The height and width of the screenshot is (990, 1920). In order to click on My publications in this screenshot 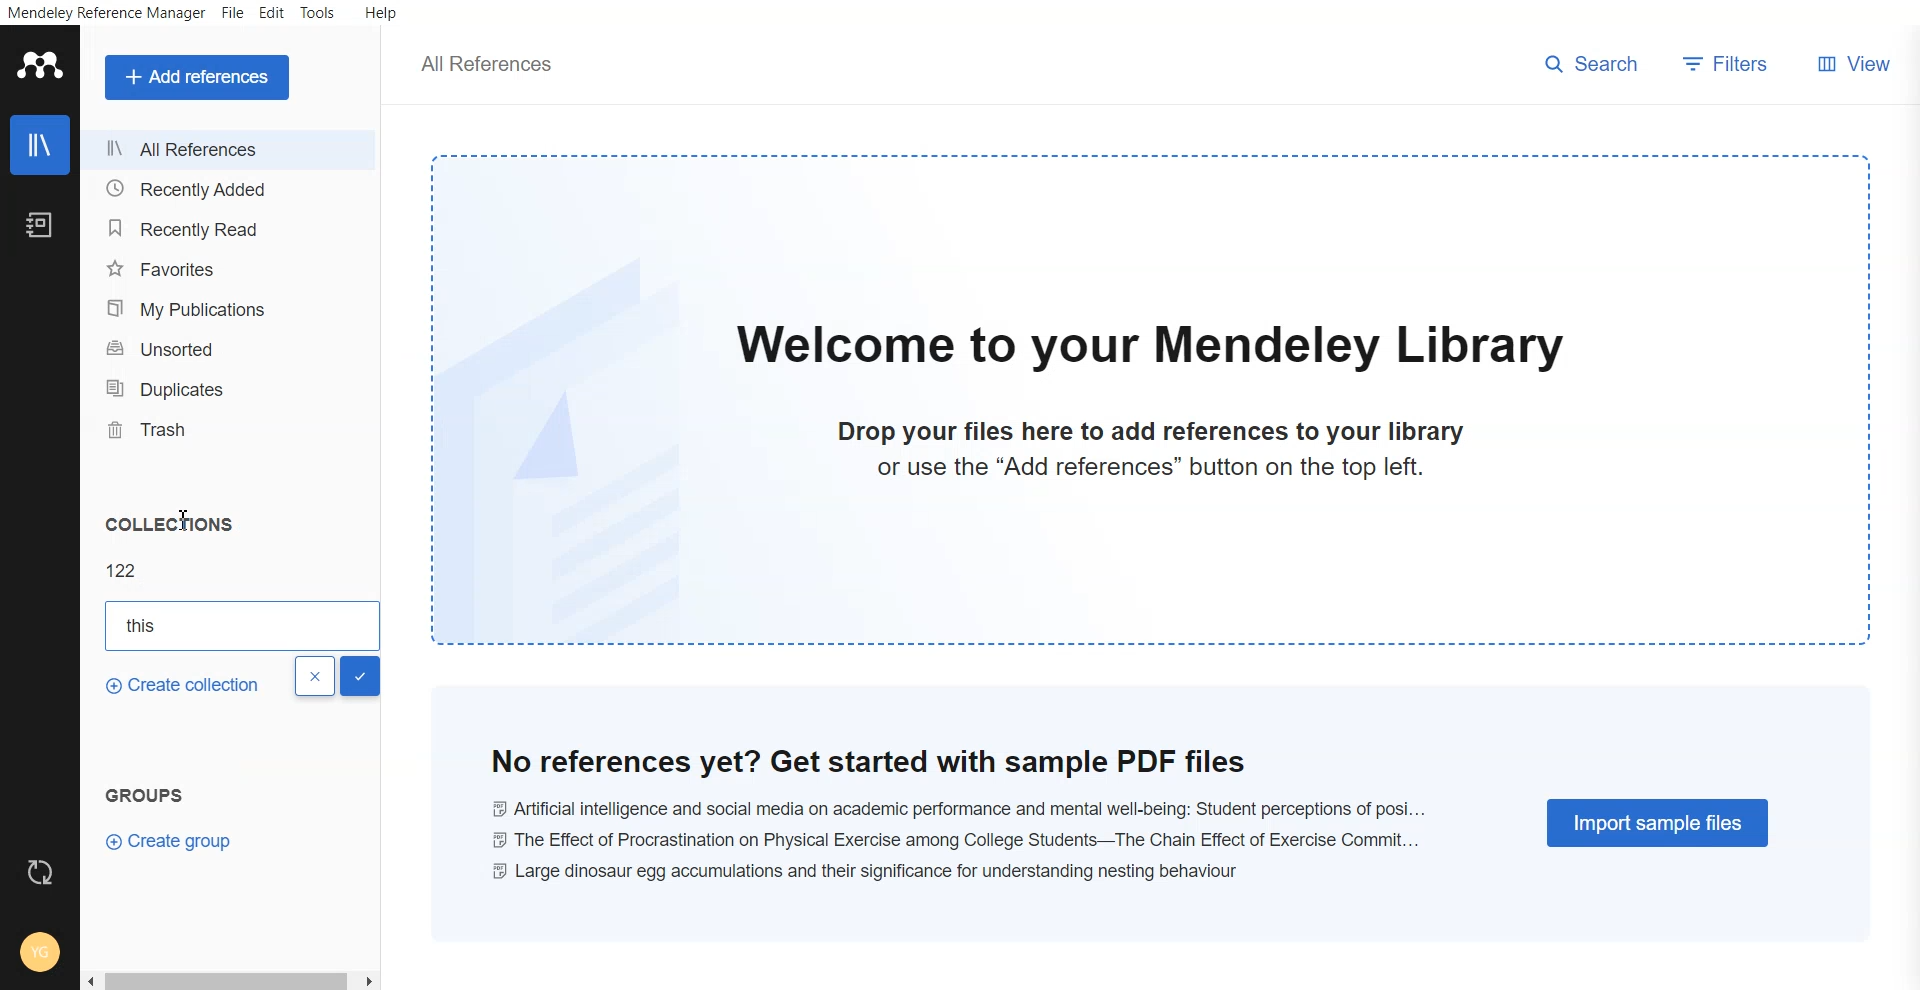, I will do `click(230, 308)`.